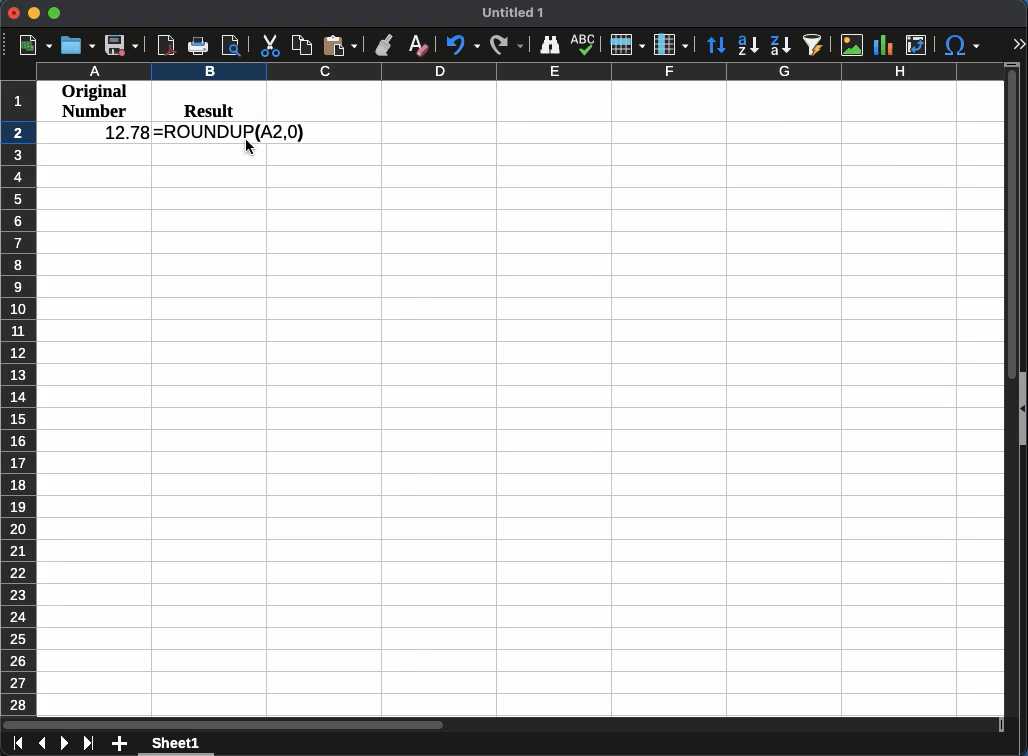 The height and width of the screenshot is (756, 1028). What do you see at coordinates (1022, 413) in the screenshot?
I see `show` at bounding box center [1022, 413].